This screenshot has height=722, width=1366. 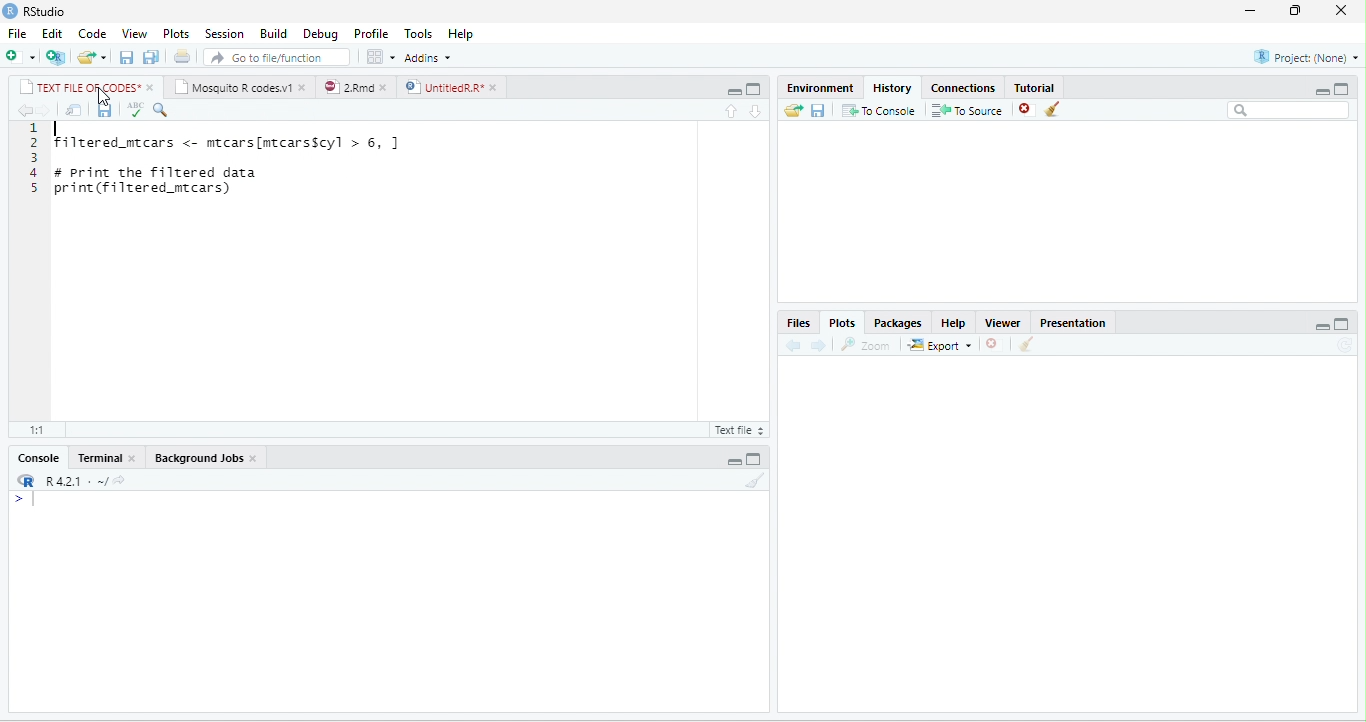 I want to click on filtered_mtcars <- mtcars[mtcarsScyl > 6, ], so click(x=232, y=143).